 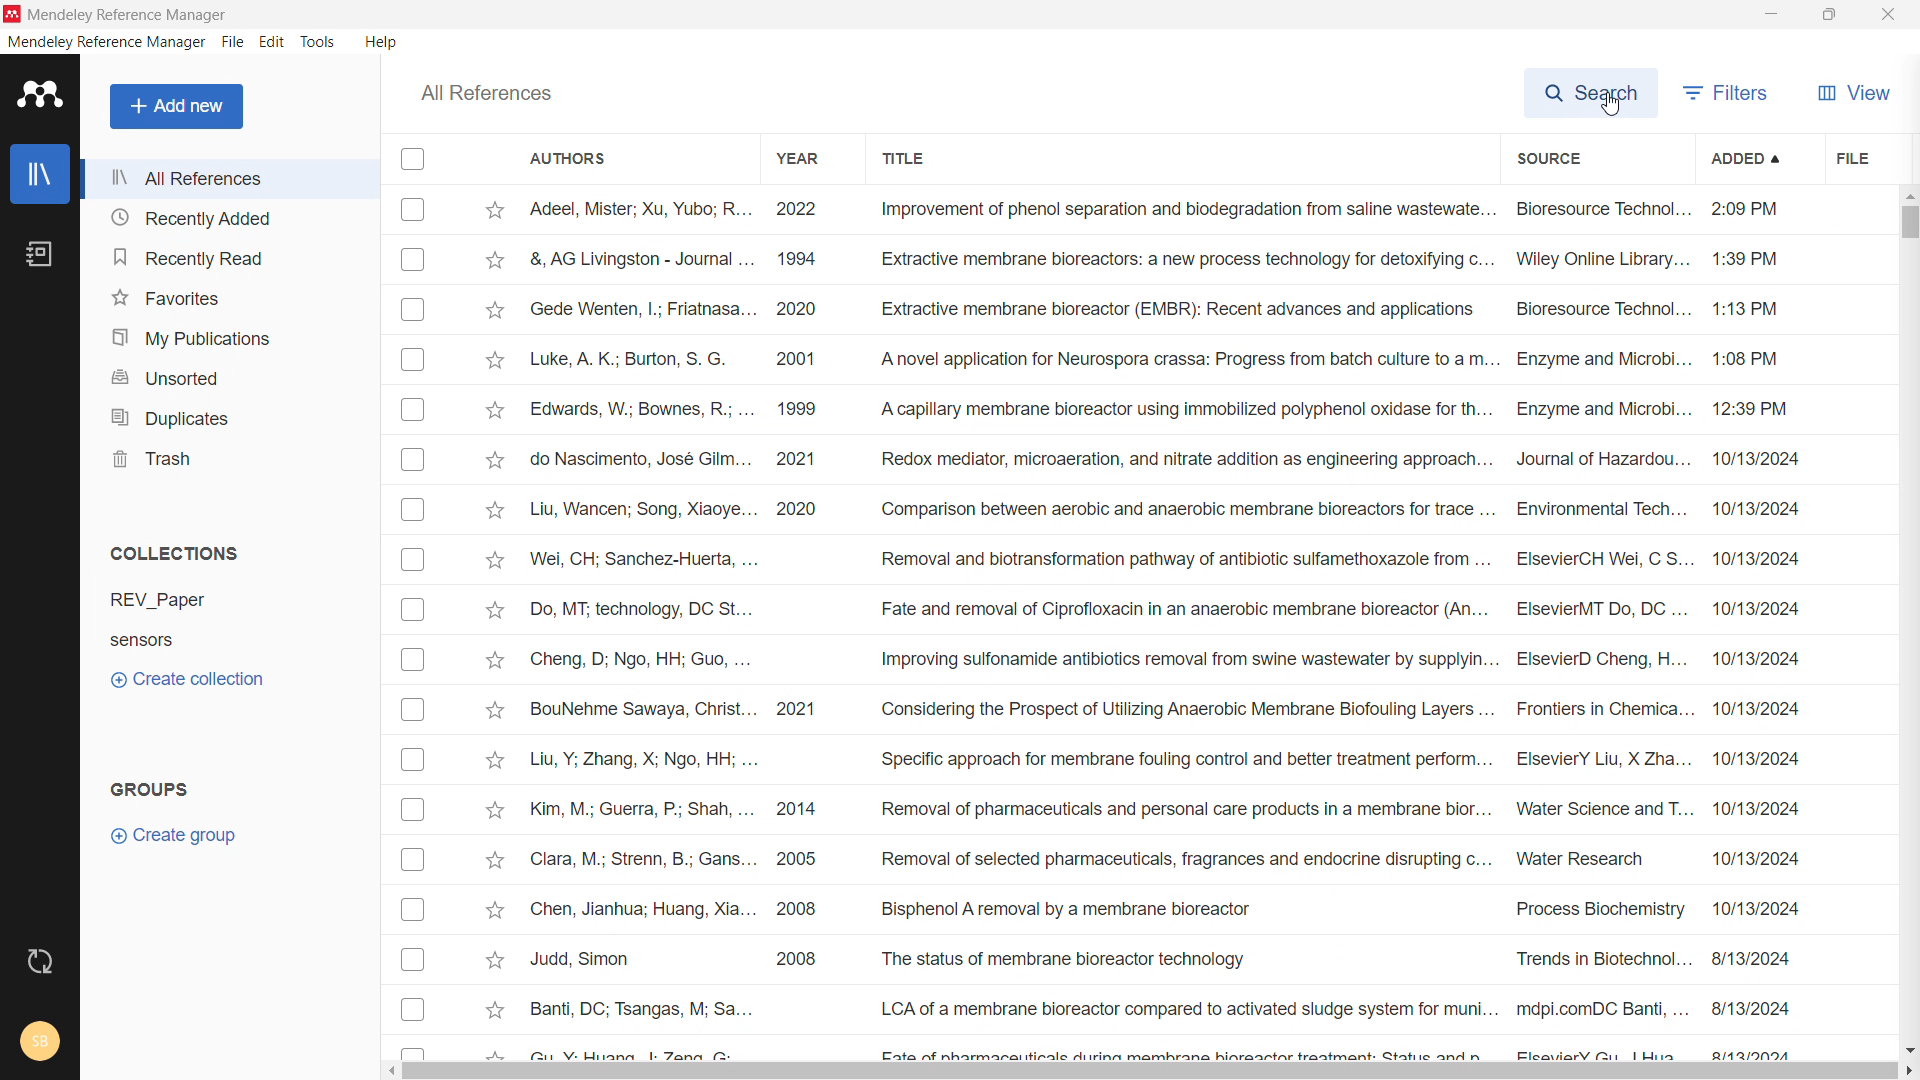 What do you see at coordinates (230, 335) in the screenshot?
I see `my publications` at bounding box center [230, 335].